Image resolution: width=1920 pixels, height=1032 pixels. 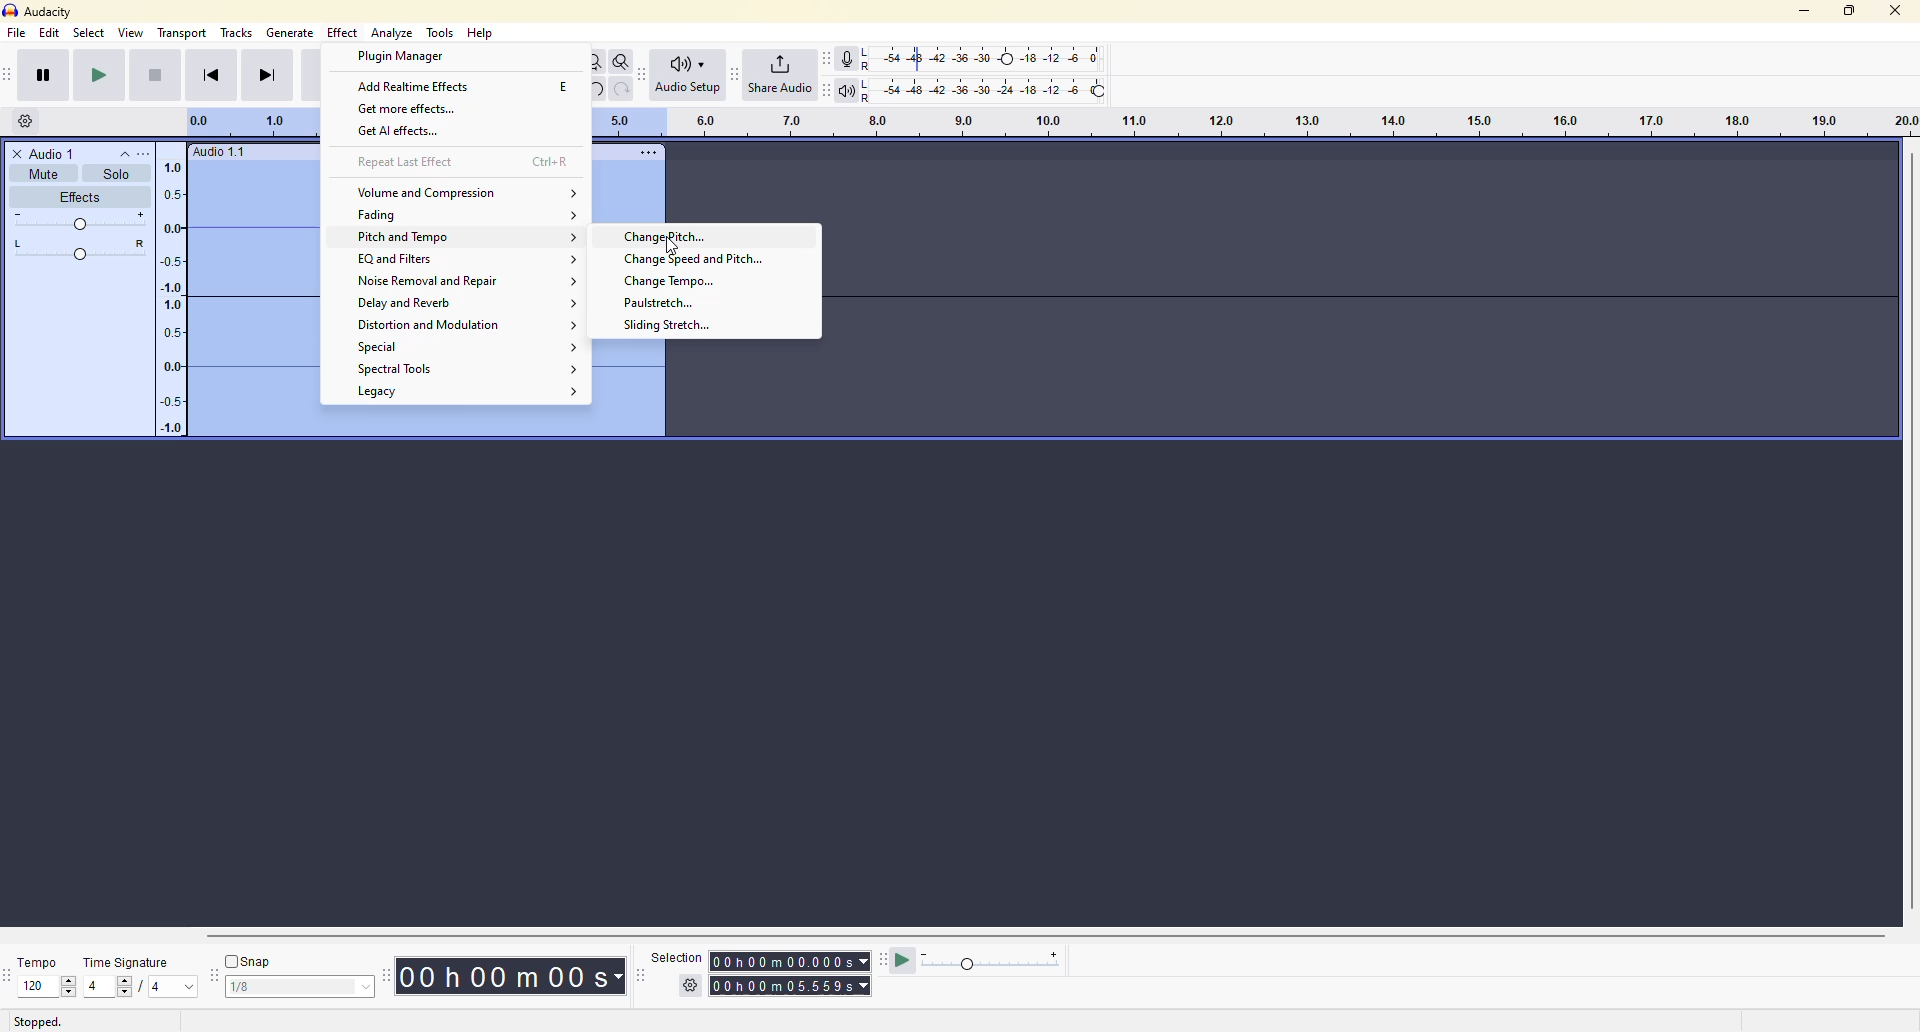 I want to click on paulstretch, so click(x=660, y=303).